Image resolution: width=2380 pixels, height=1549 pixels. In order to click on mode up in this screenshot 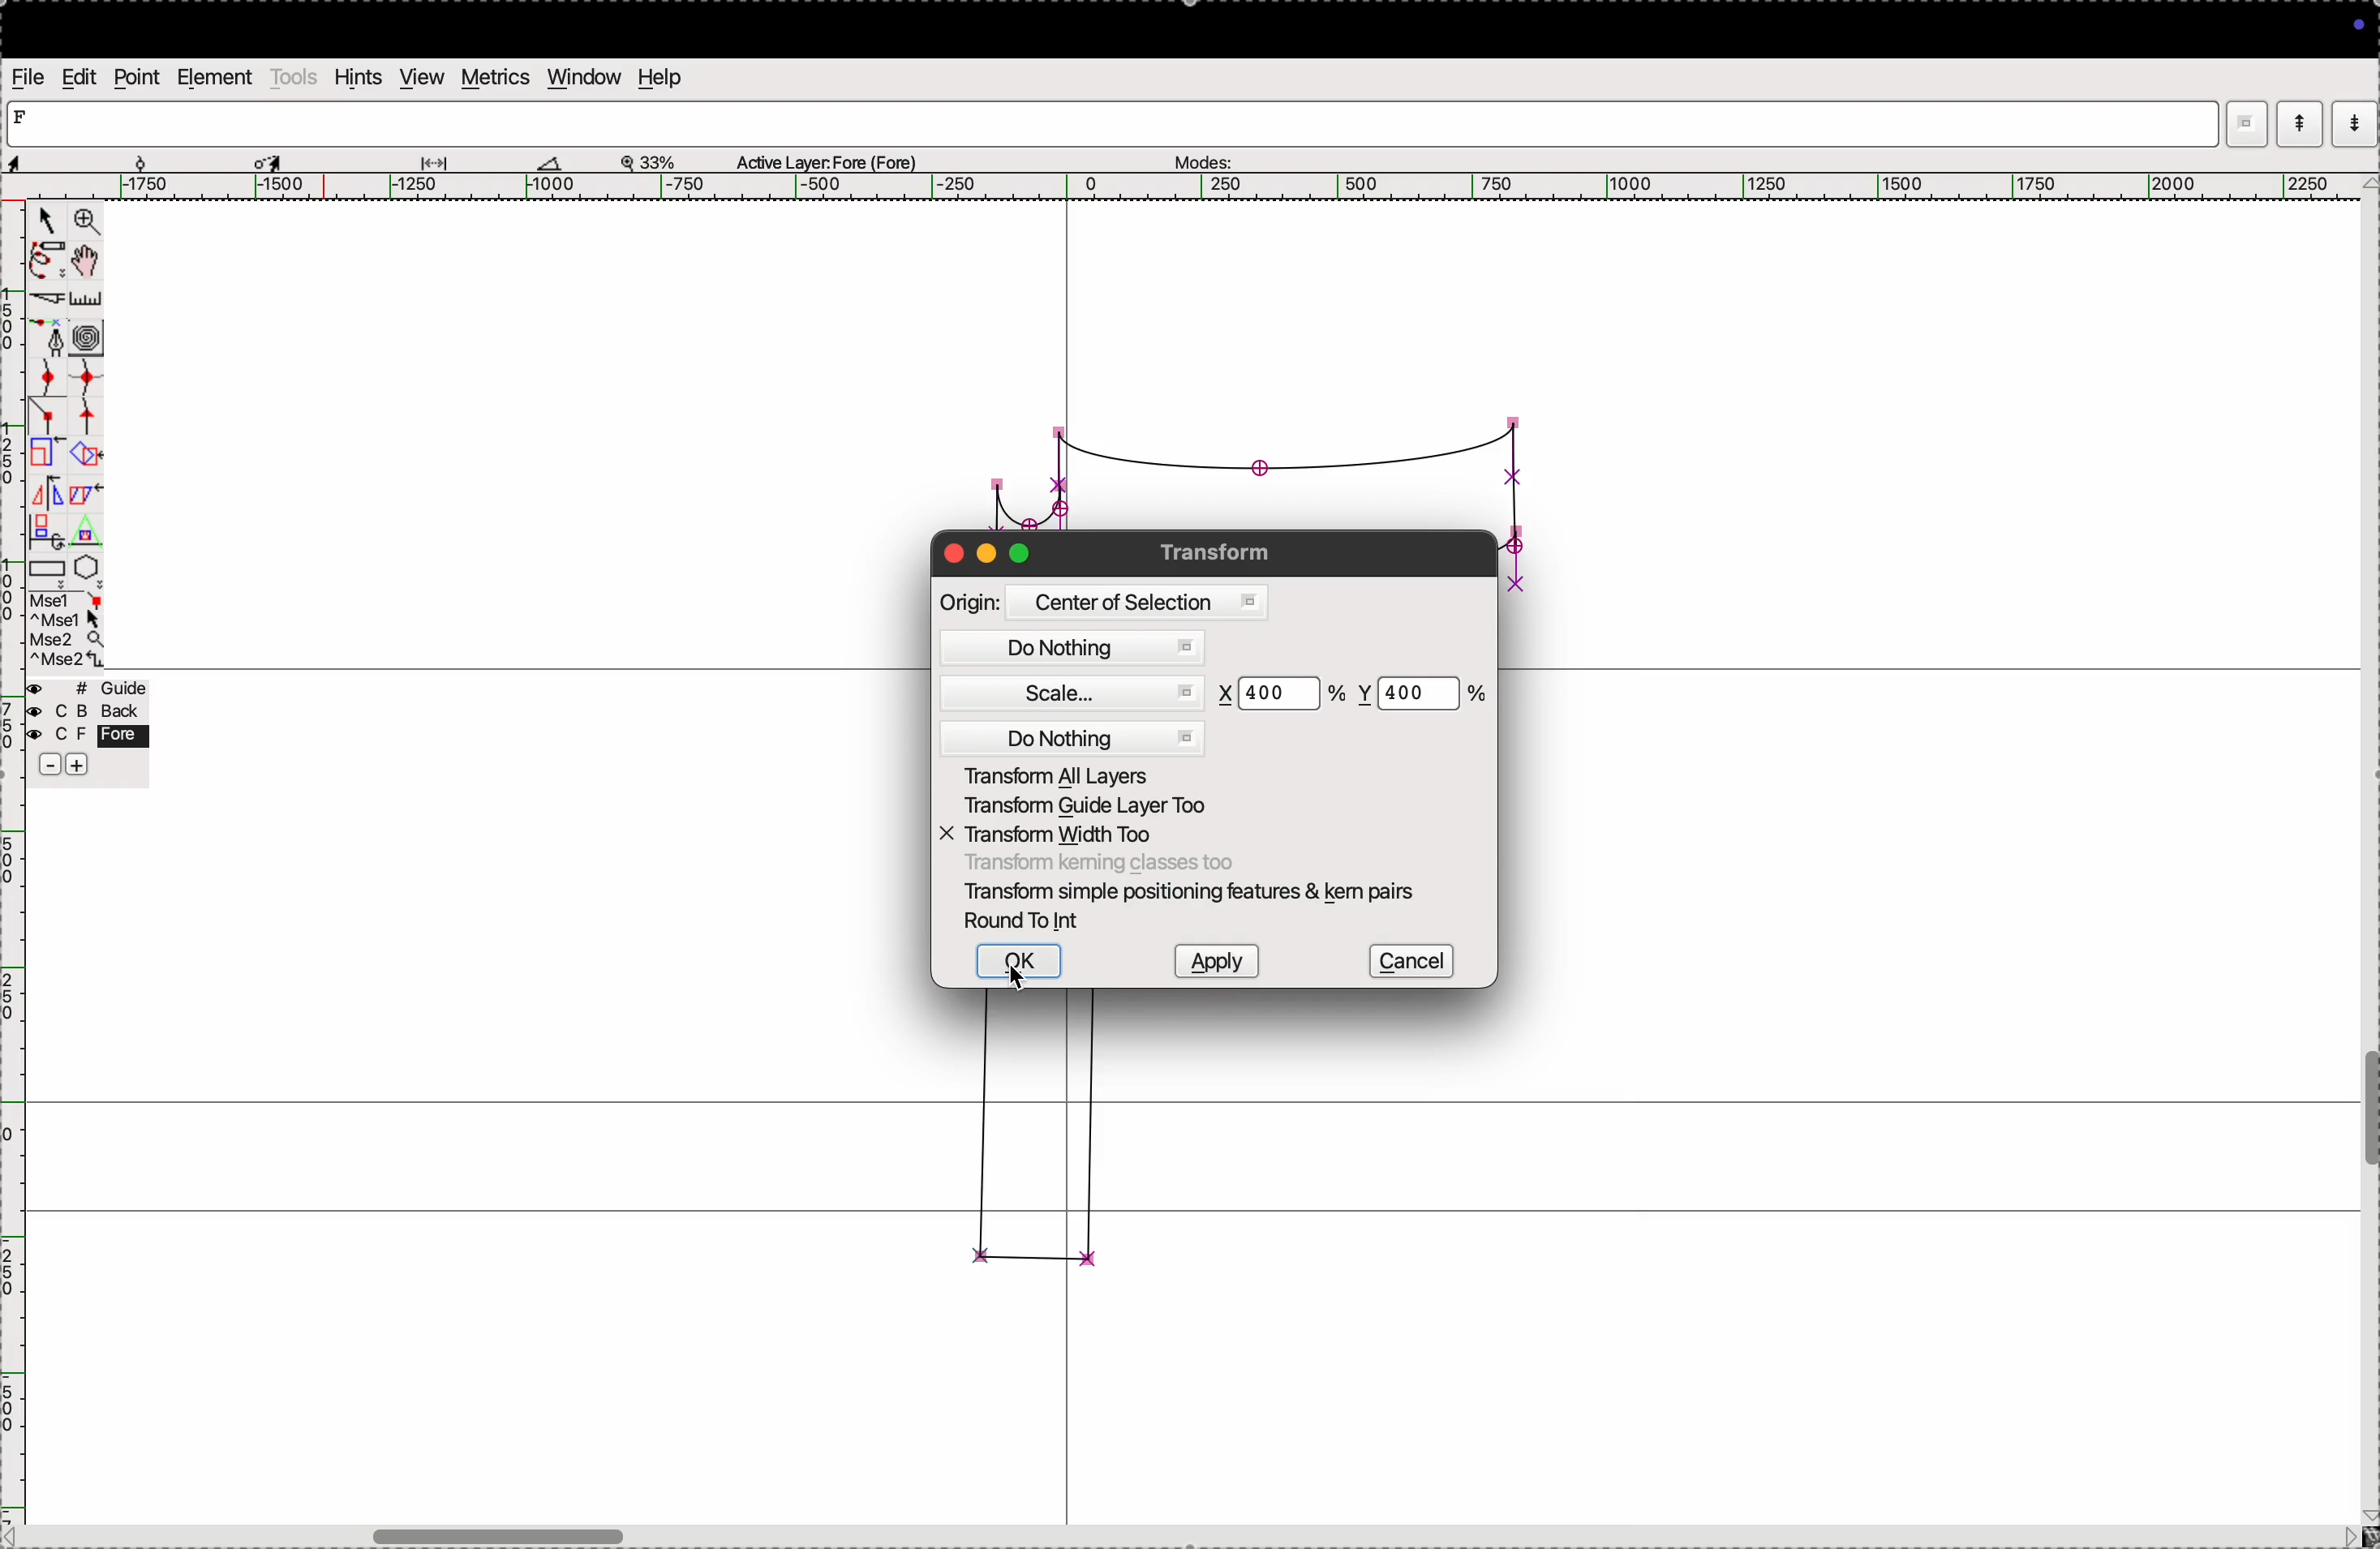, I will do `click(2297, 124)`.